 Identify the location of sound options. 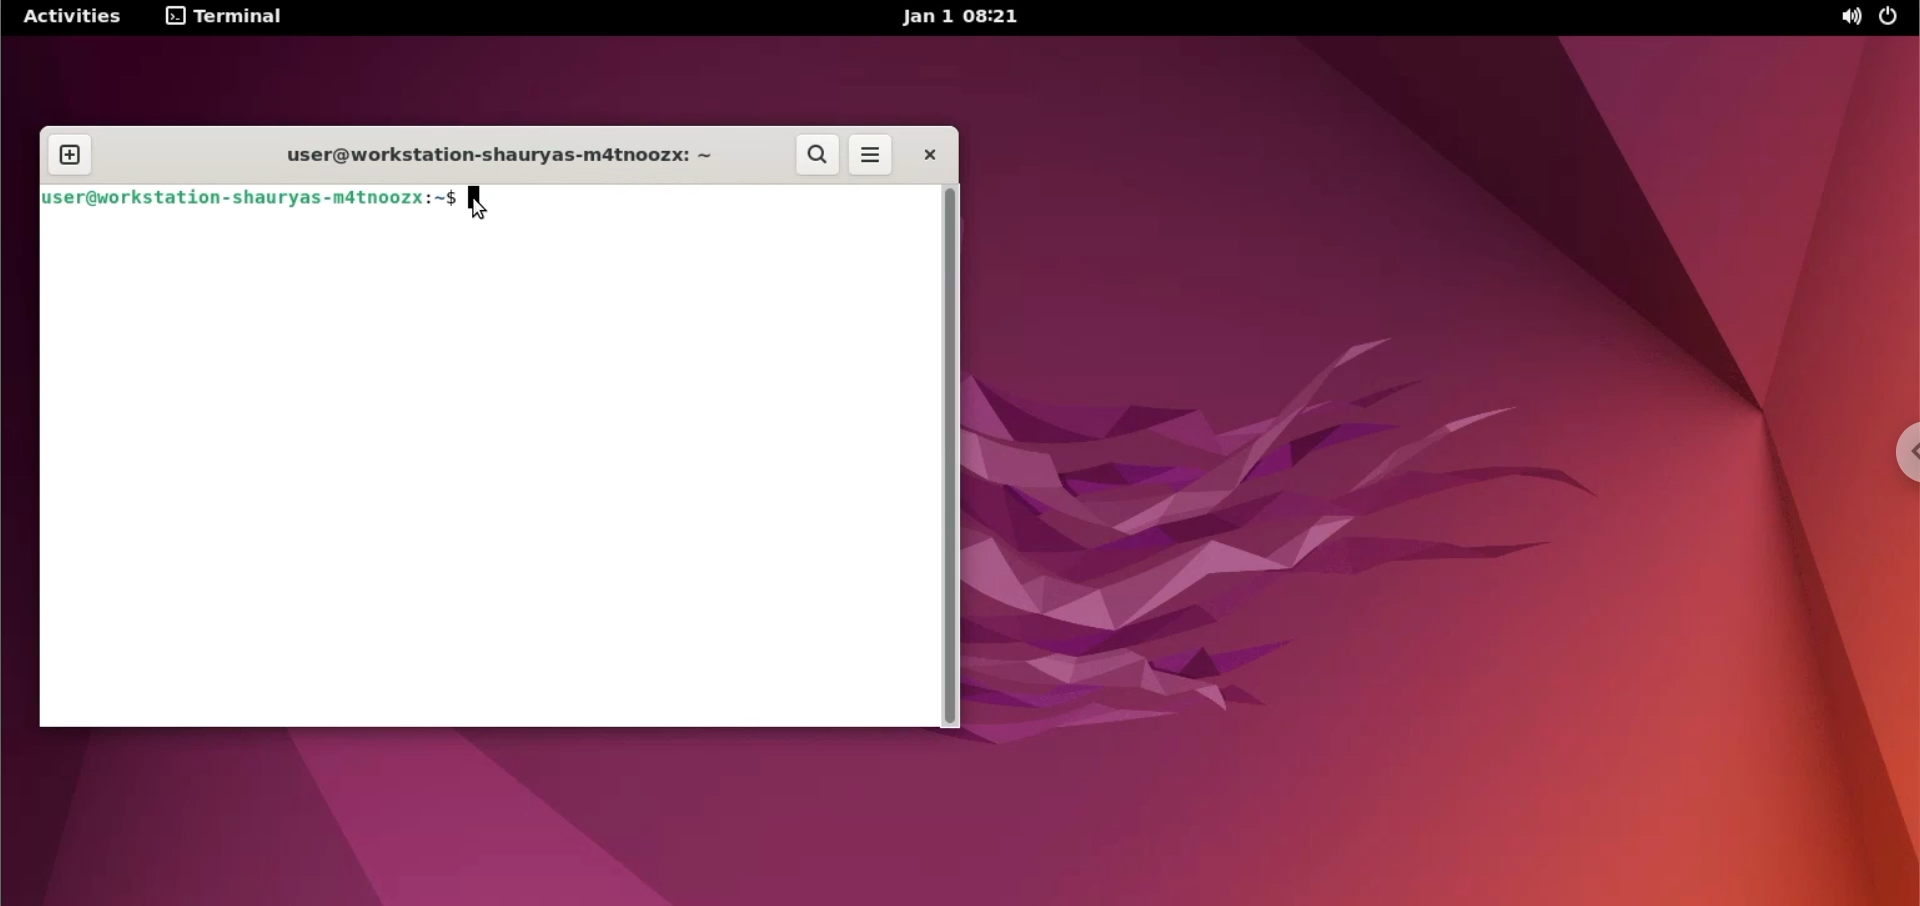
(1845, 19).